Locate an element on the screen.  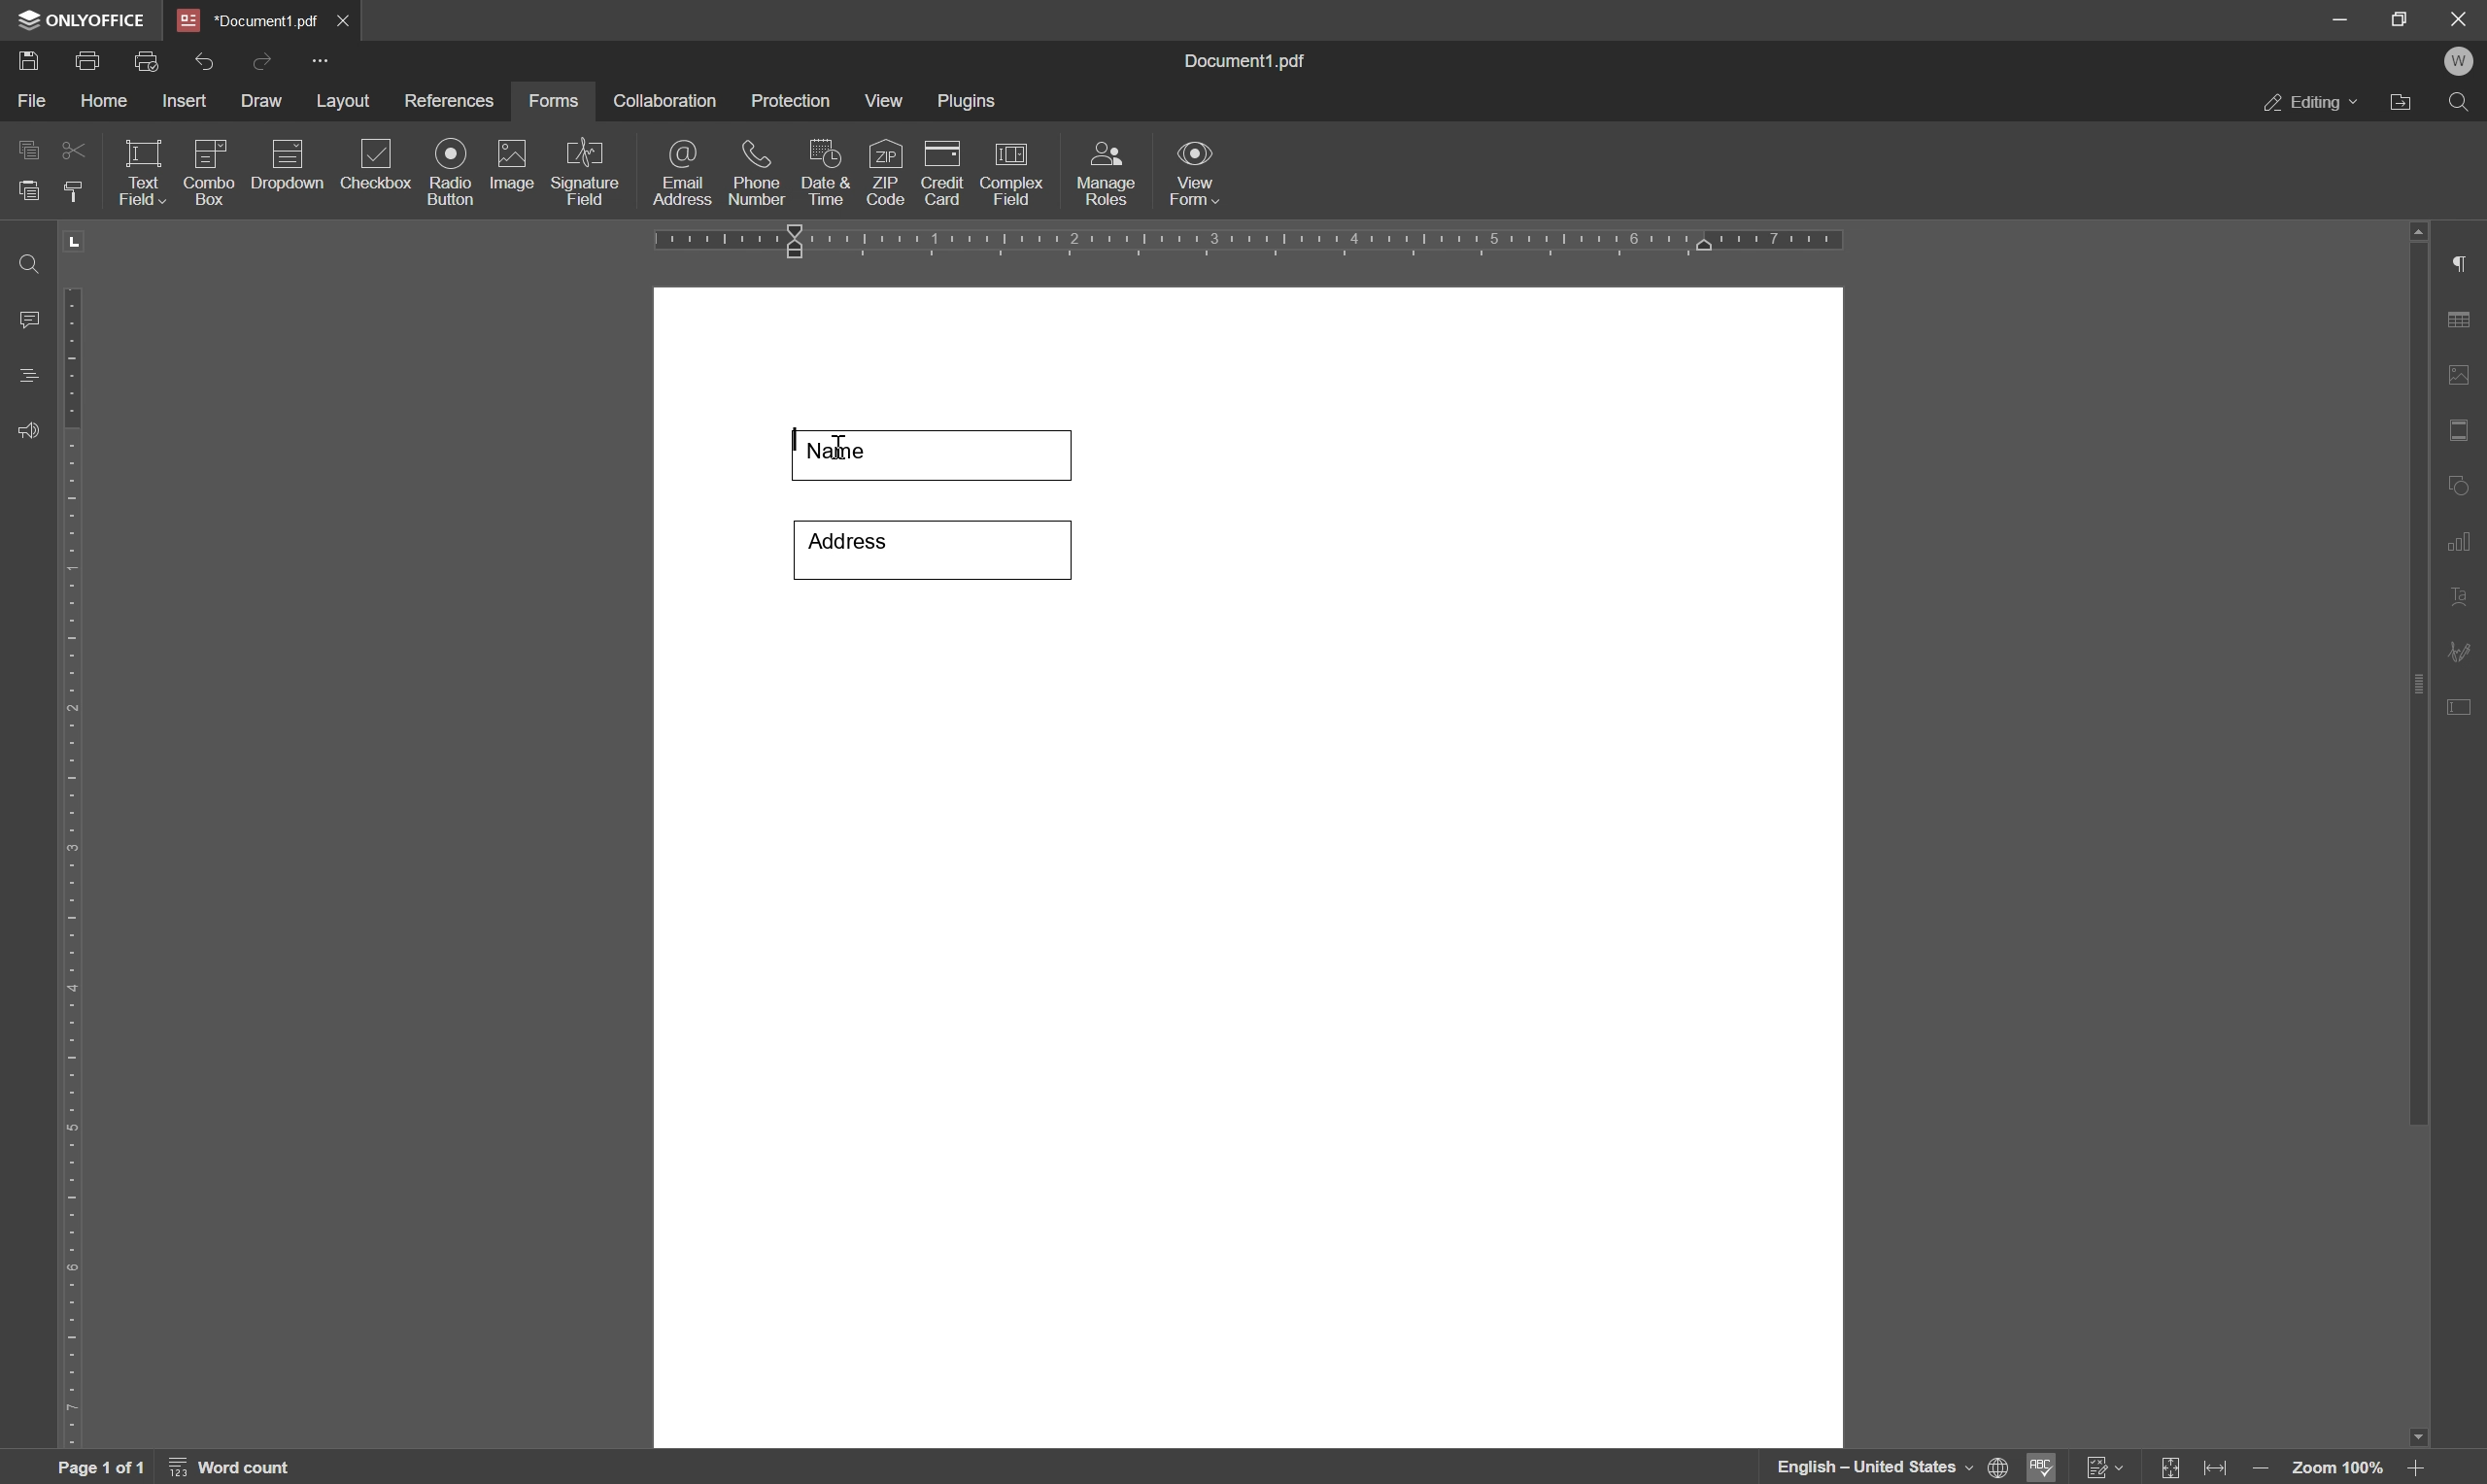
chart settings is located at coordinates (2462, 544).